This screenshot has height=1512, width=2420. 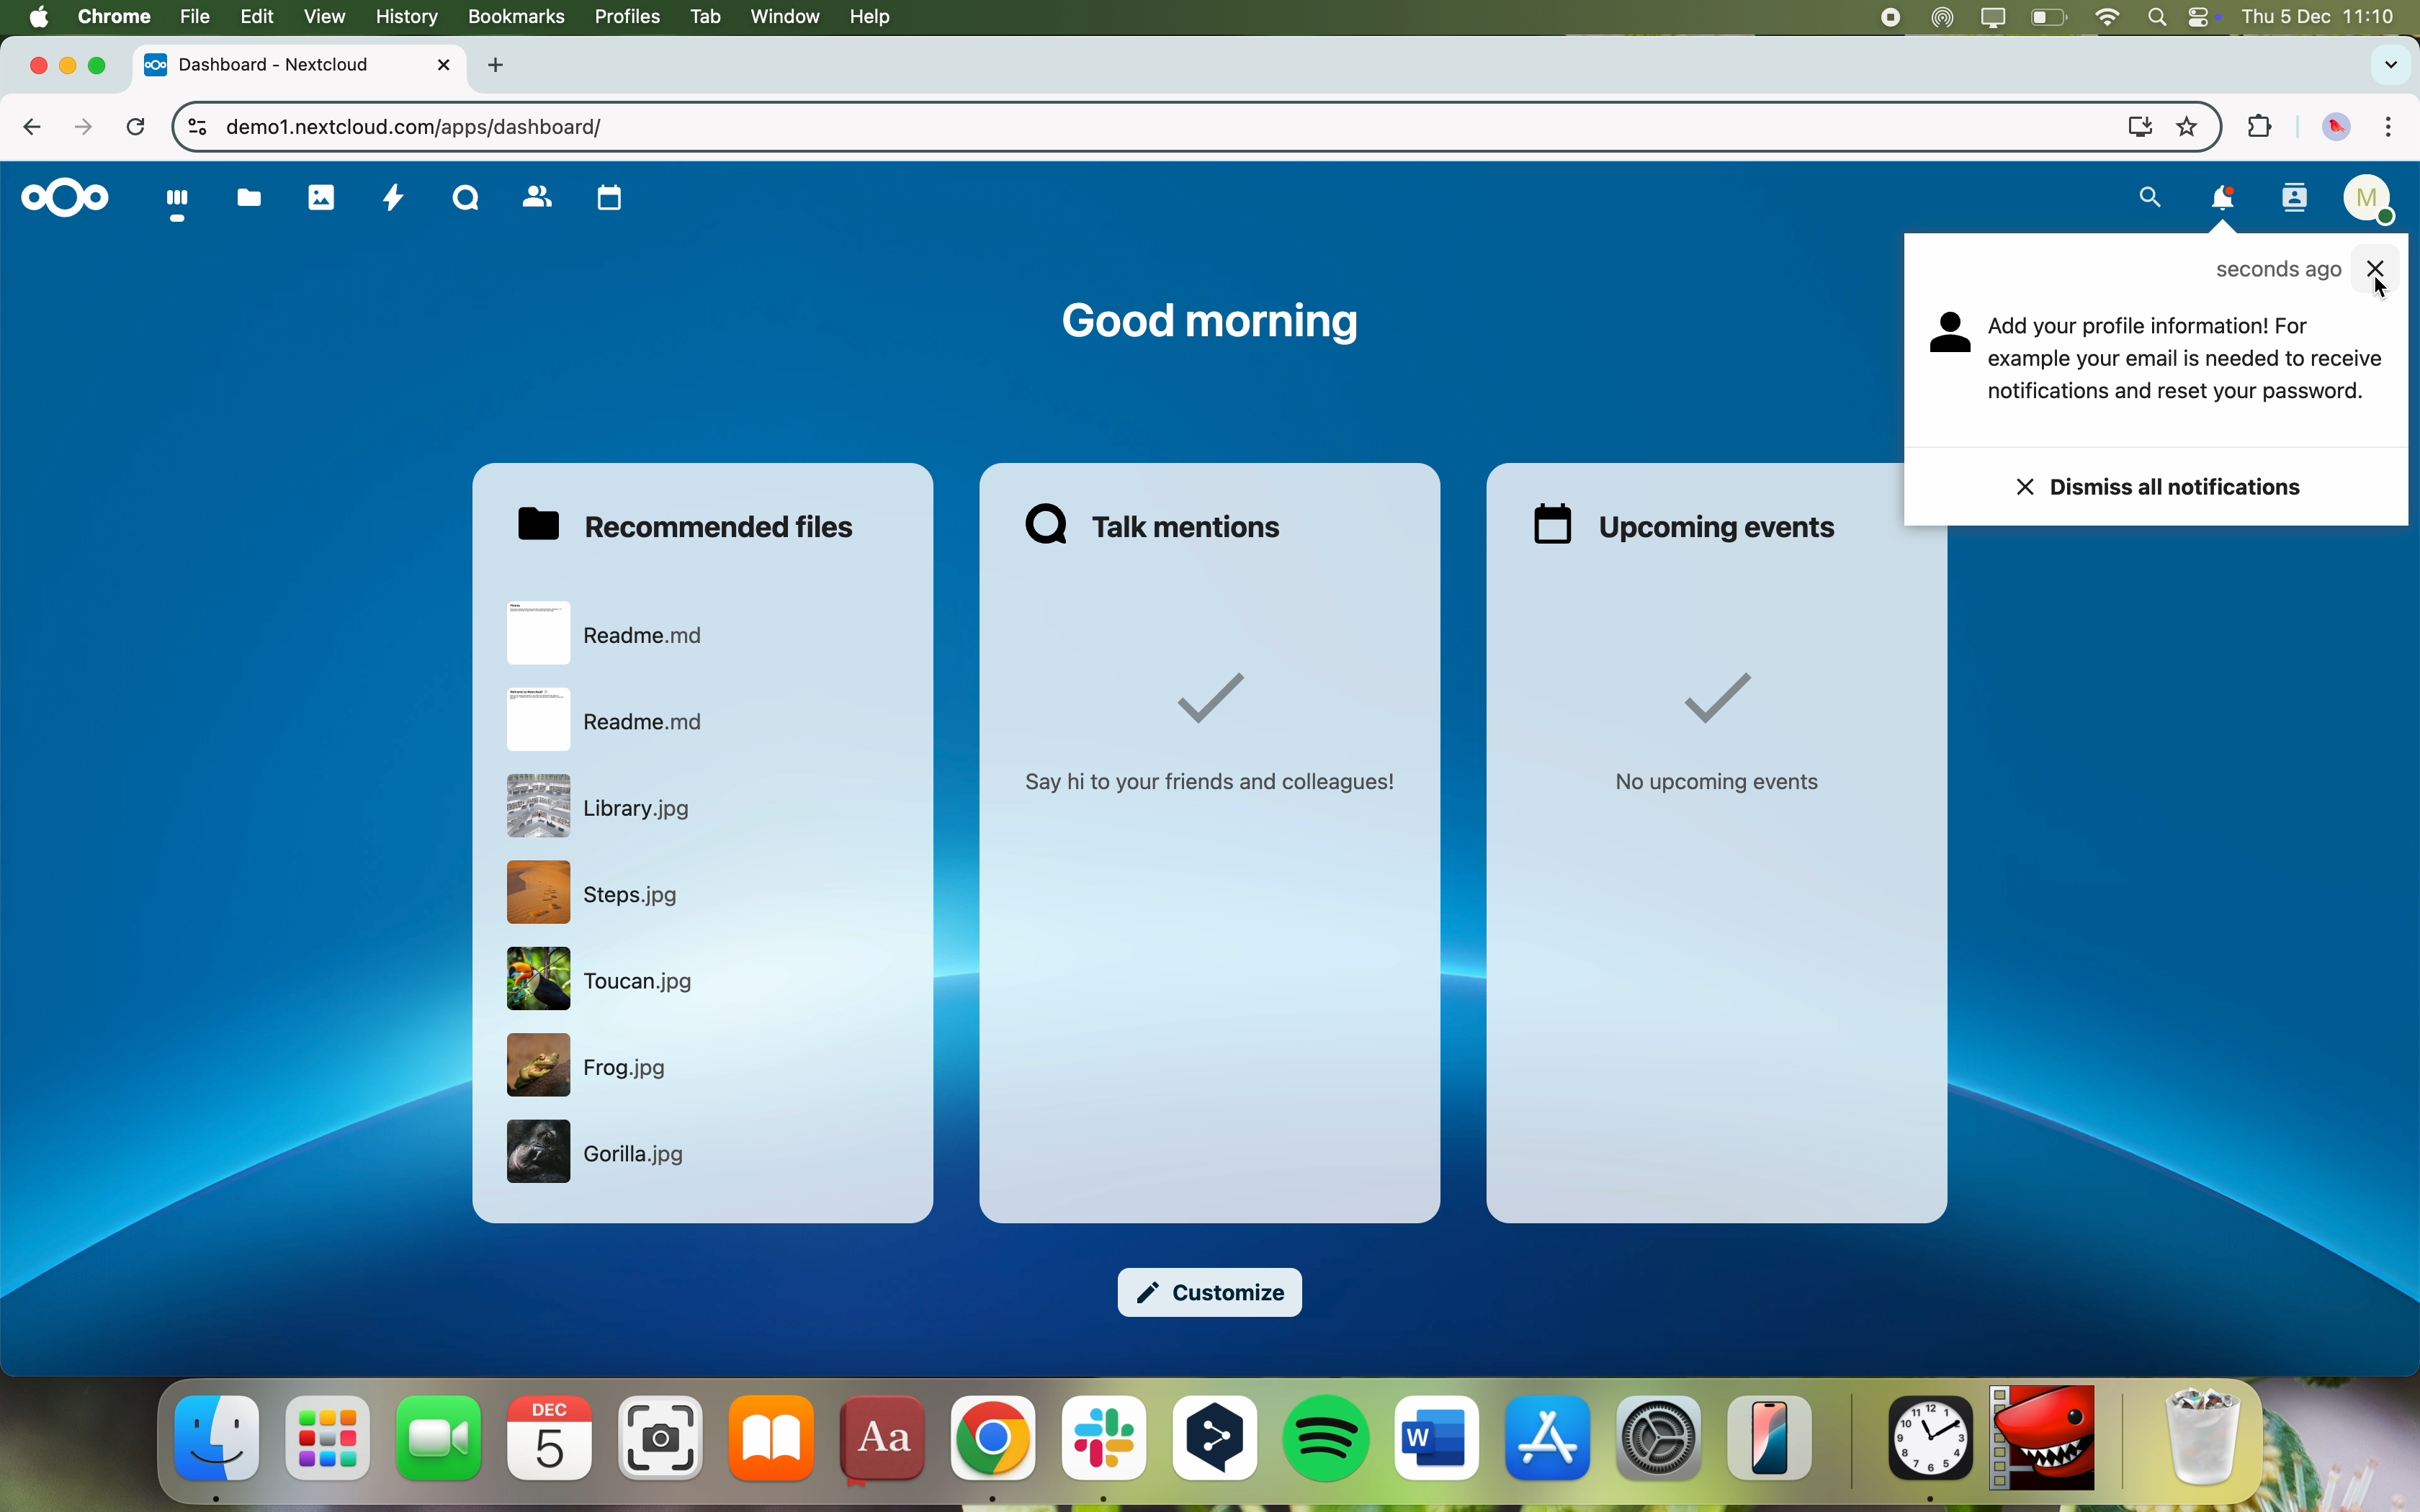 What do you see at coordinates (1771, 1439) in the screenshot?
I see `iPhone mirroring` at bounding box center [1771, 1439].